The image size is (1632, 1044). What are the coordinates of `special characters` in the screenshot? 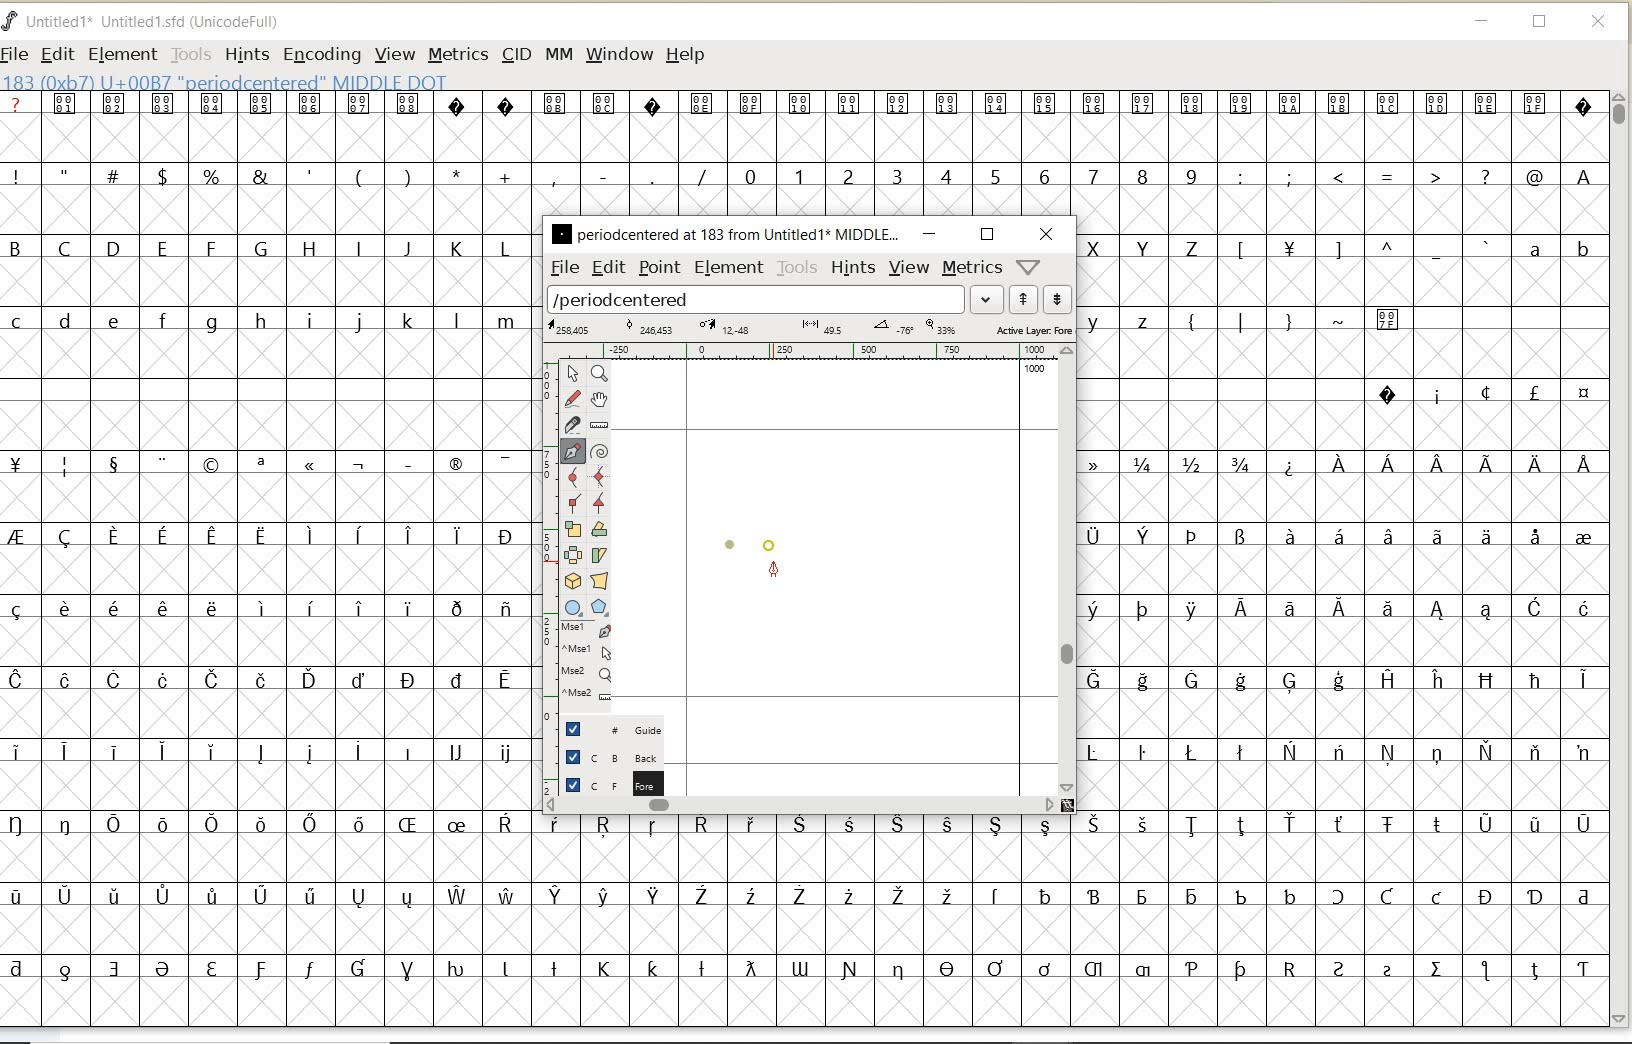 It's located at (1419, 177).